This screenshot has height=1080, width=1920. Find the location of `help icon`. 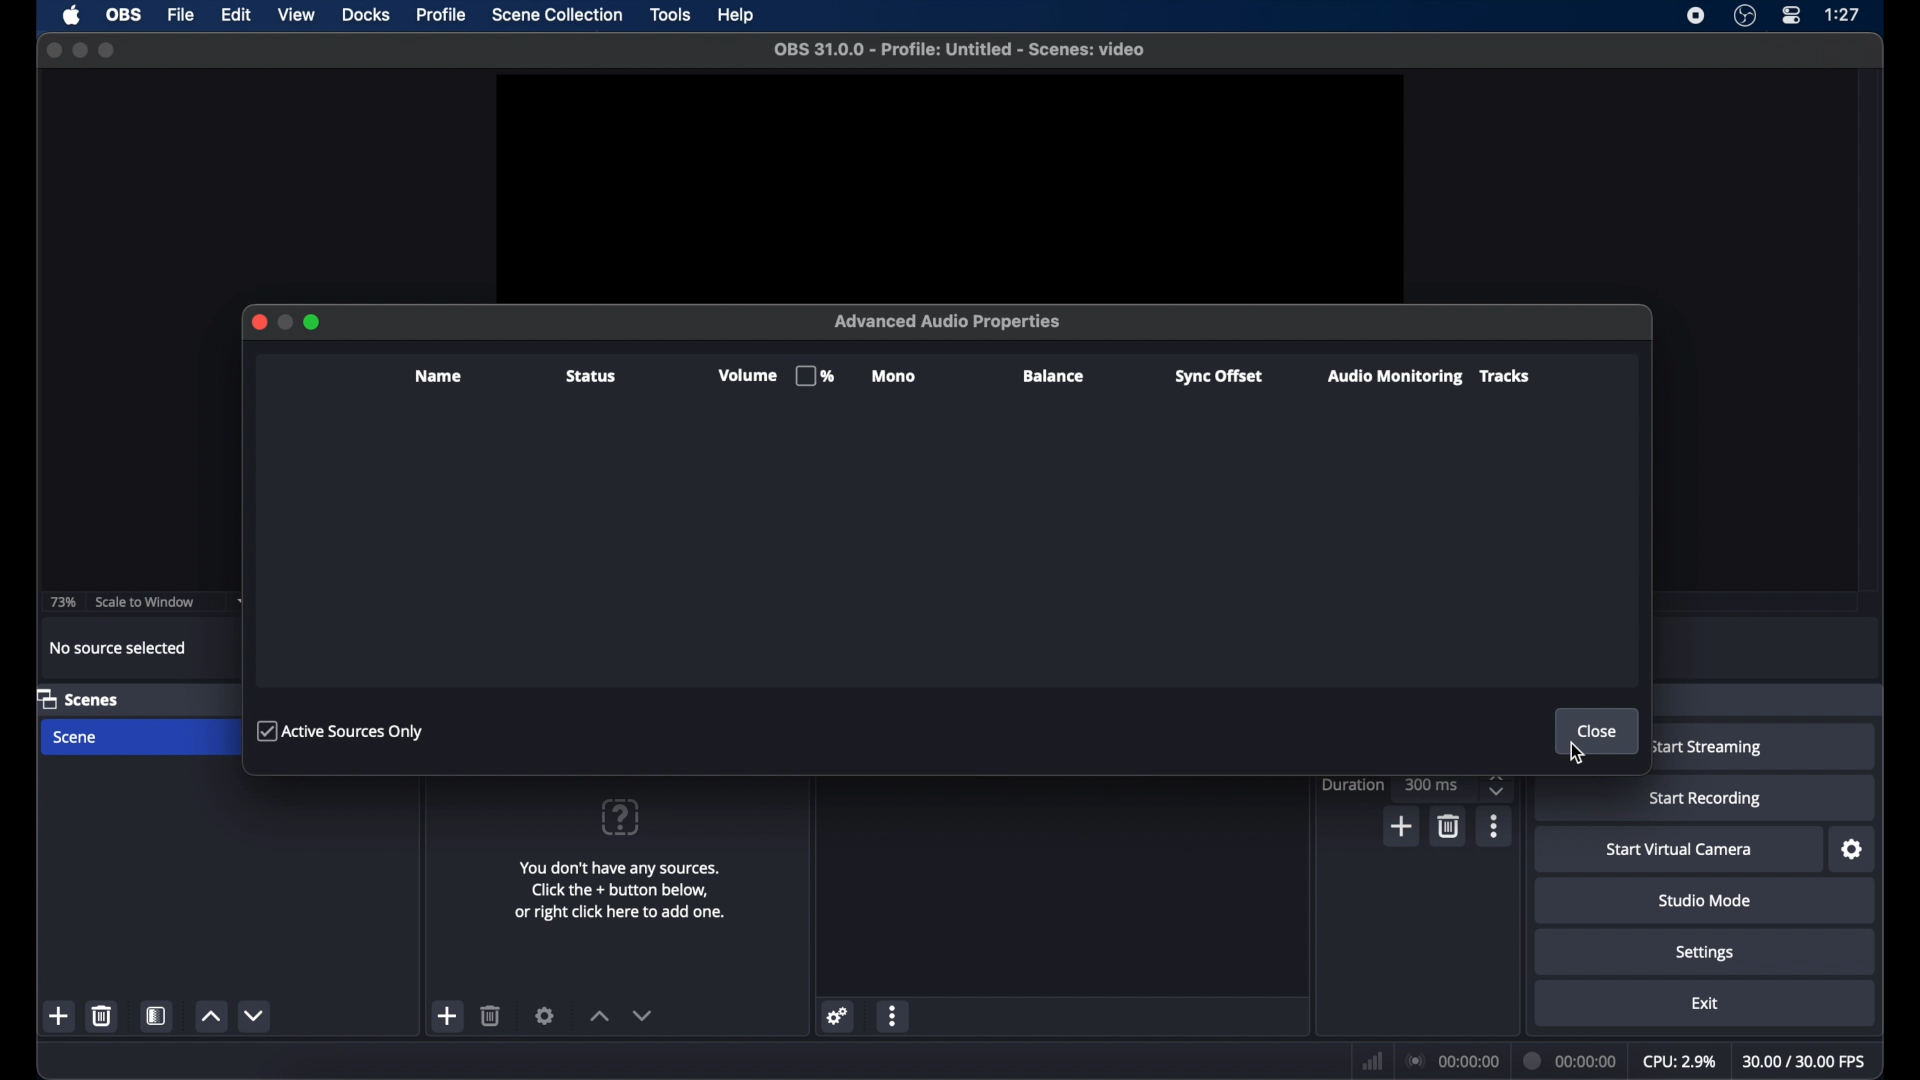

help icon is located at coordinates (619, 816).